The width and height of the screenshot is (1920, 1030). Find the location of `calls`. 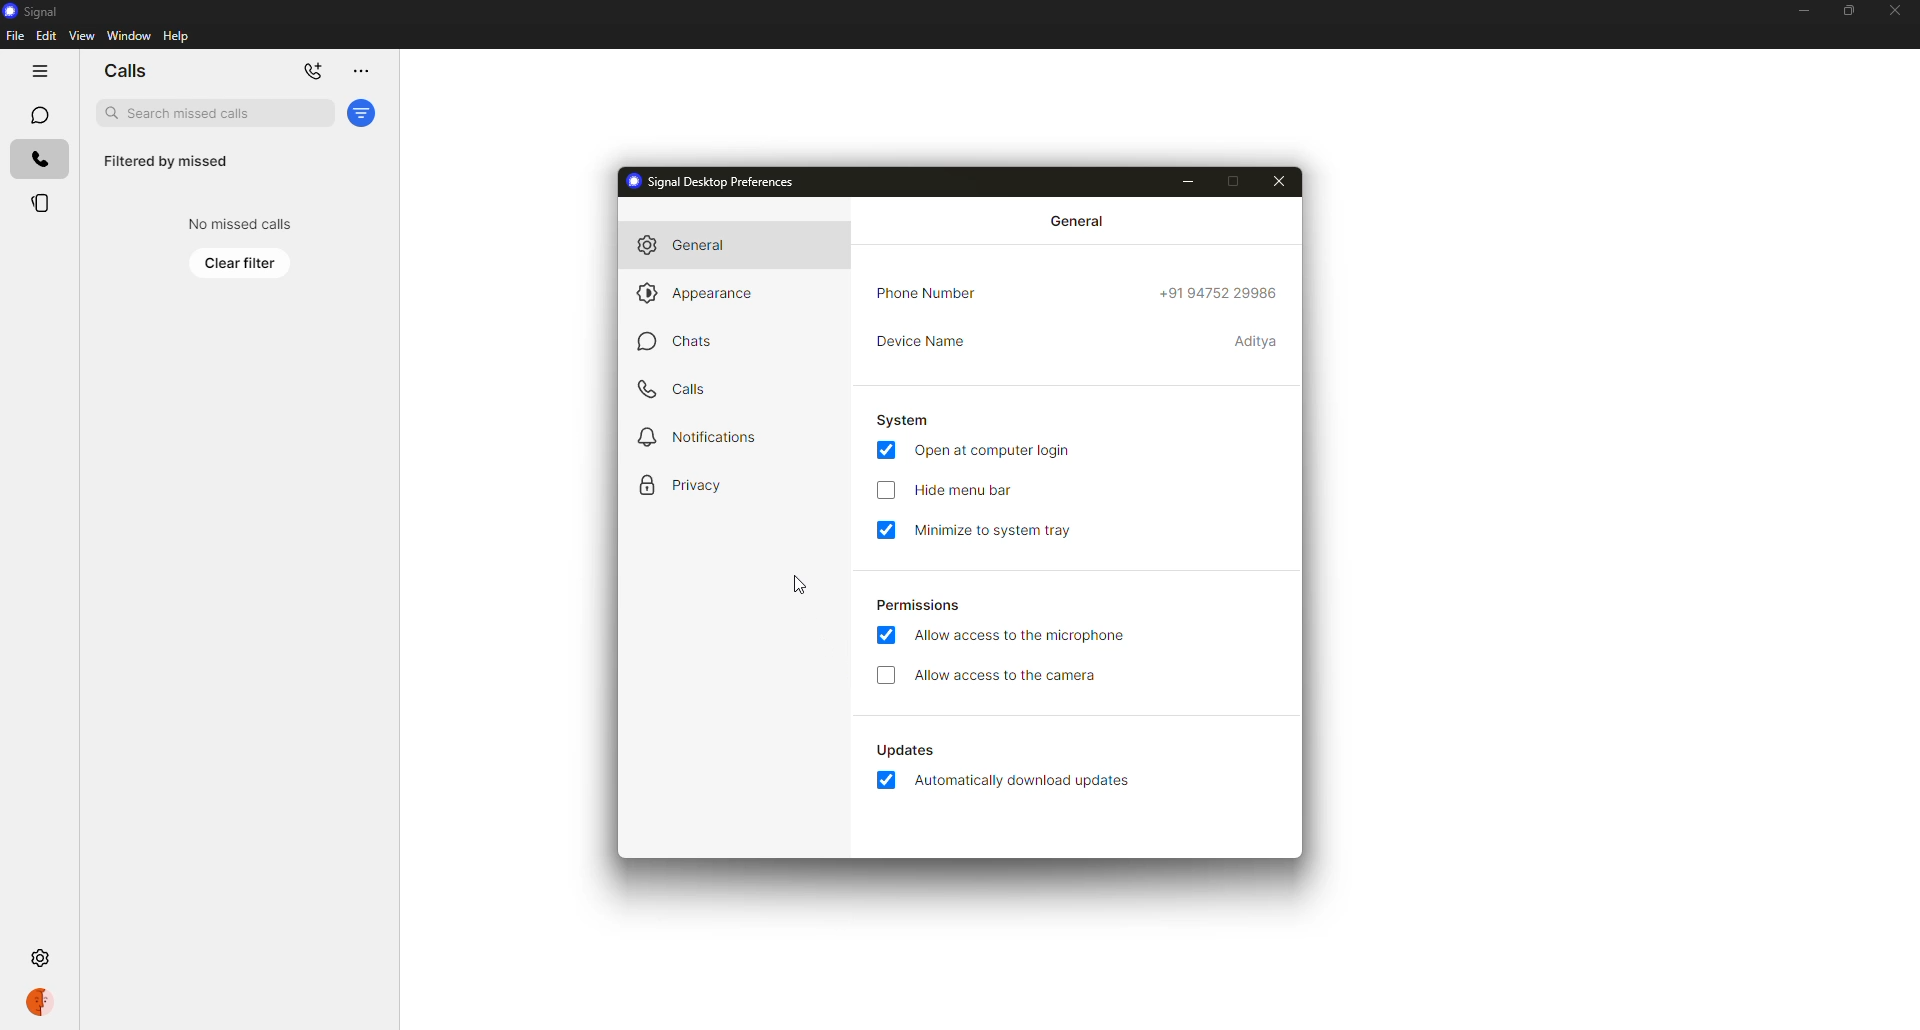

calls is located at coordinates (39, 158).